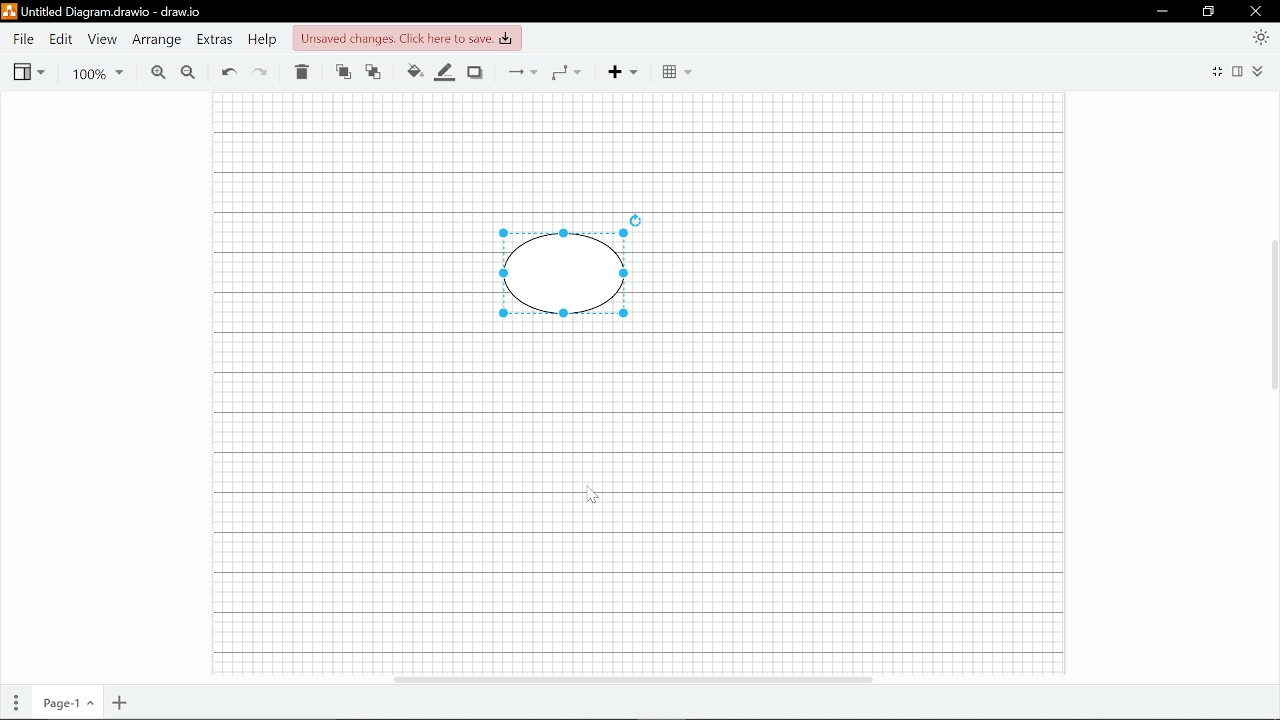 Image resolution: width=1280 pixels, height=720 pixels. What do you see at coordinates (523, 72) in the screenshot?
I see `Connector` at bounding box center [523, 72].